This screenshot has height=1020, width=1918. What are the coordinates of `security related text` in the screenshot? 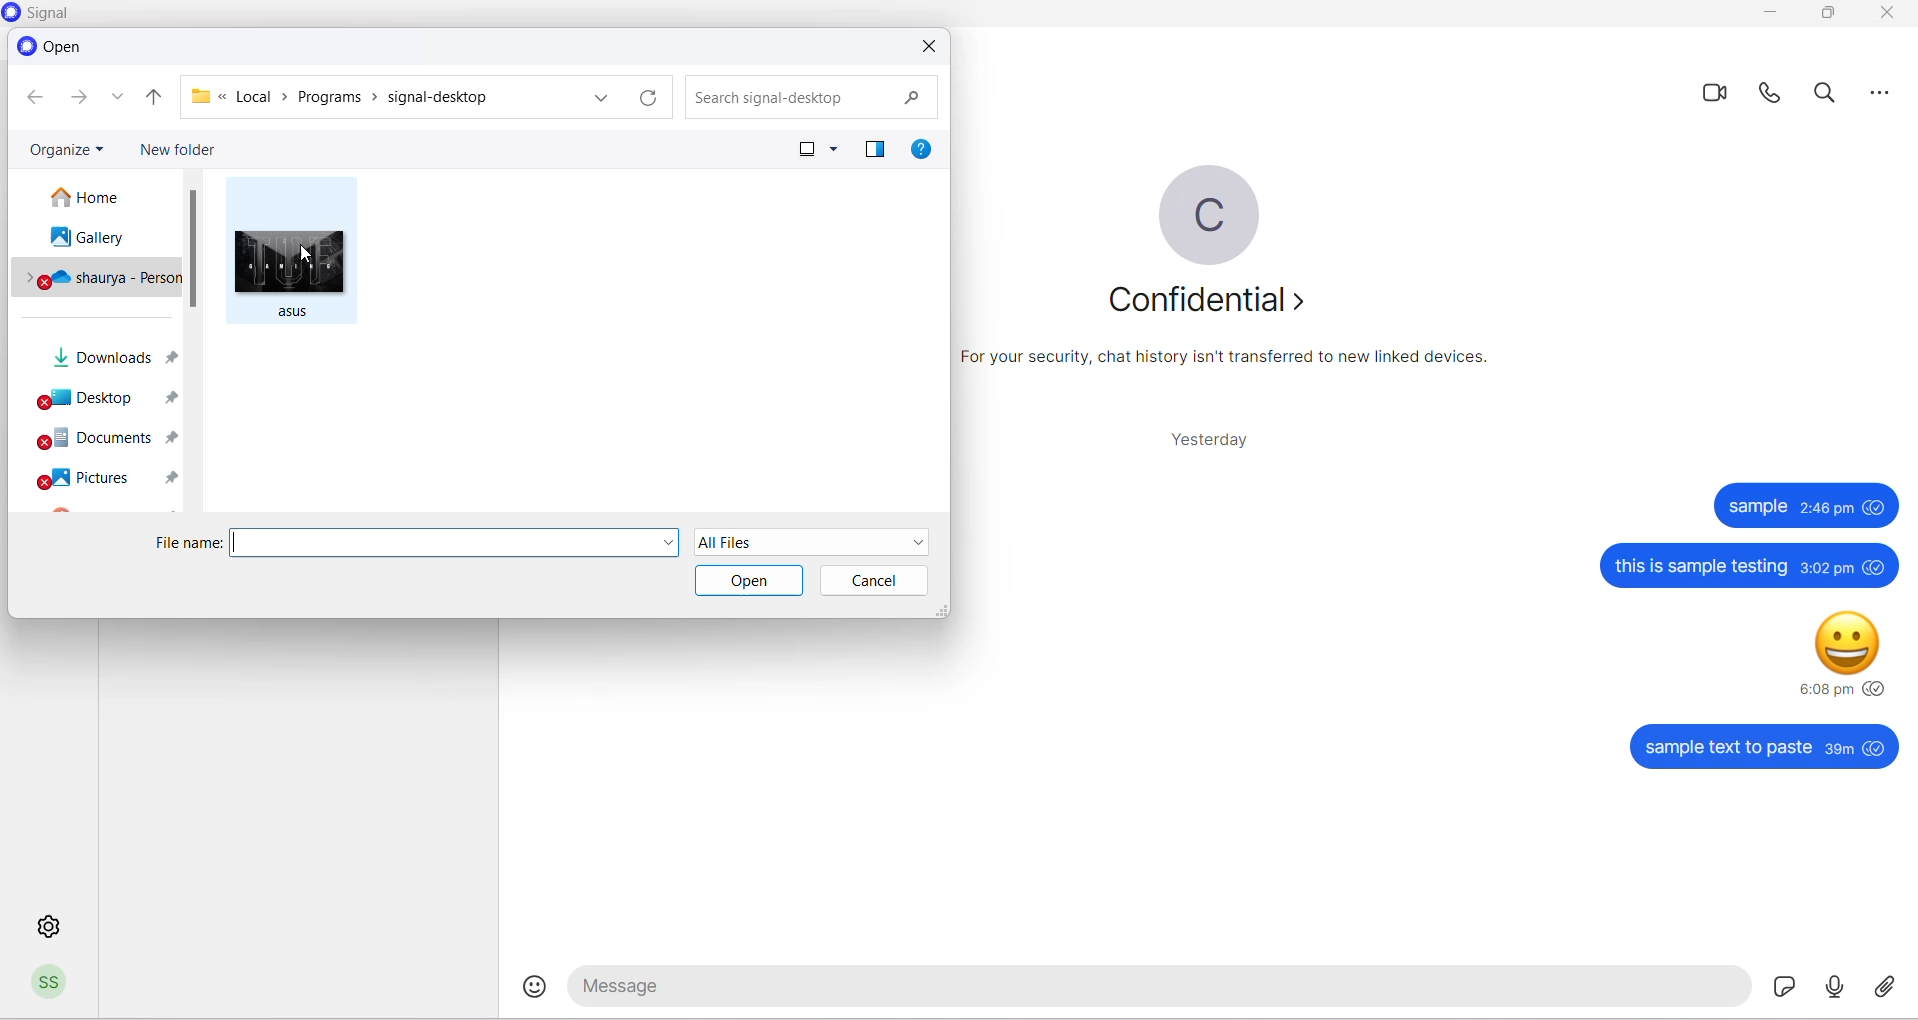 It's located at (1235, 364).